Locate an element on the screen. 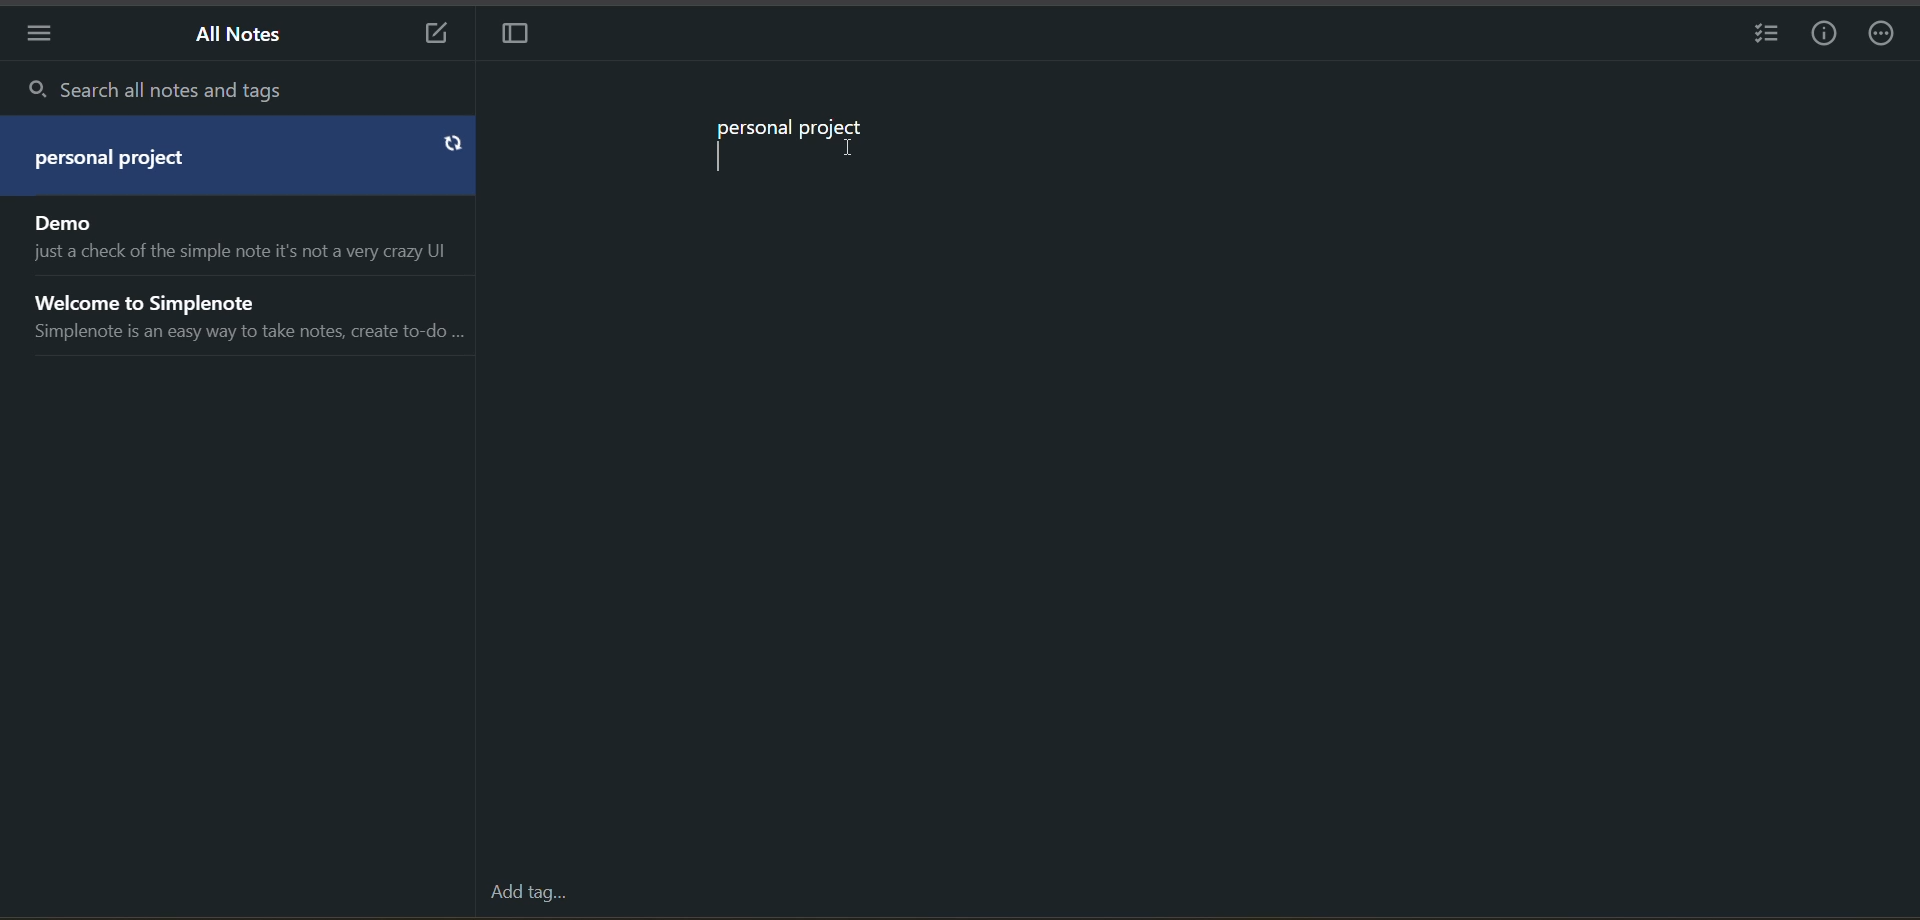 The height and width of the screenshot is (920, 1920). Text cursor is located at coordinates (853, 149).